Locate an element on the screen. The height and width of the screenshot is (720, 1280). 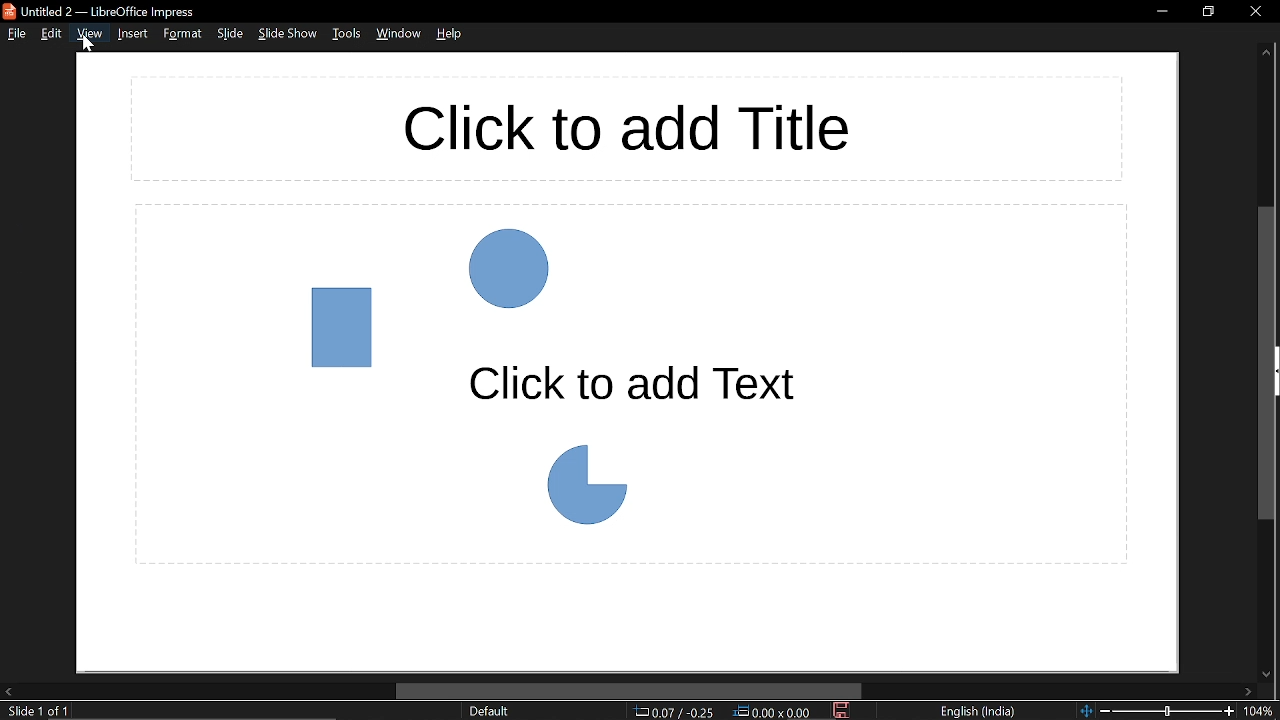
MOve down is located at coordinates (1267, 674).